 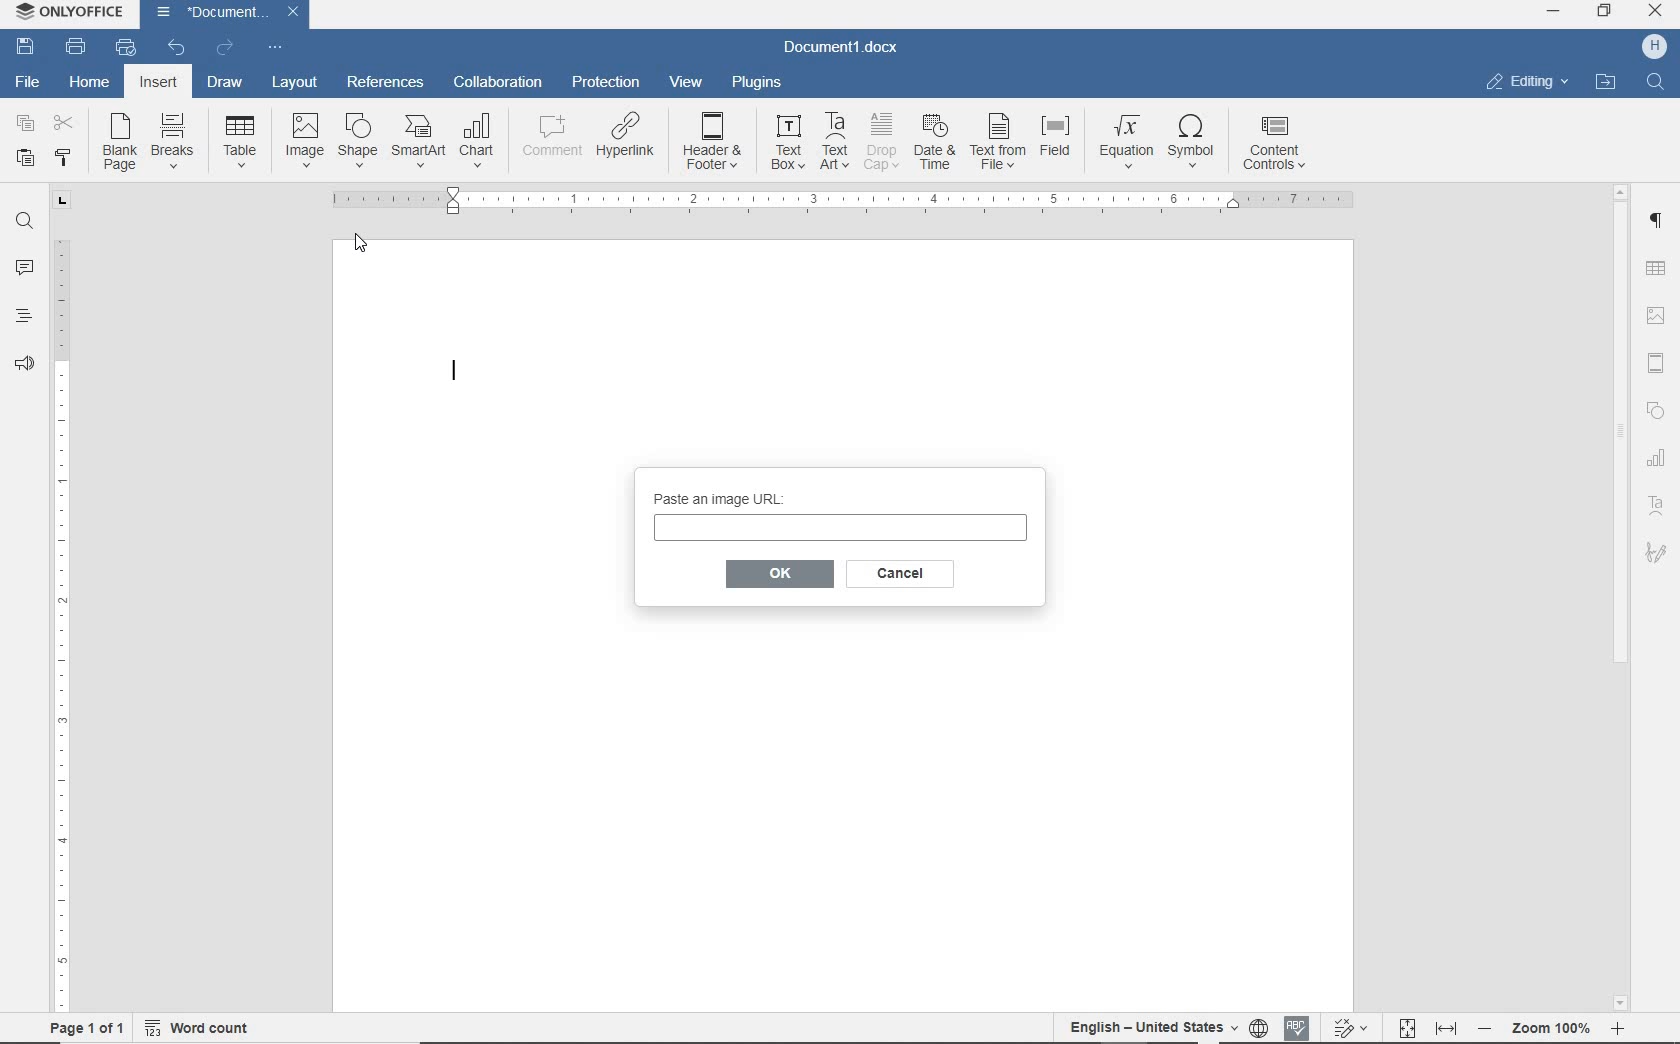 I want to click on header&footer, so click(x=710, y=142).